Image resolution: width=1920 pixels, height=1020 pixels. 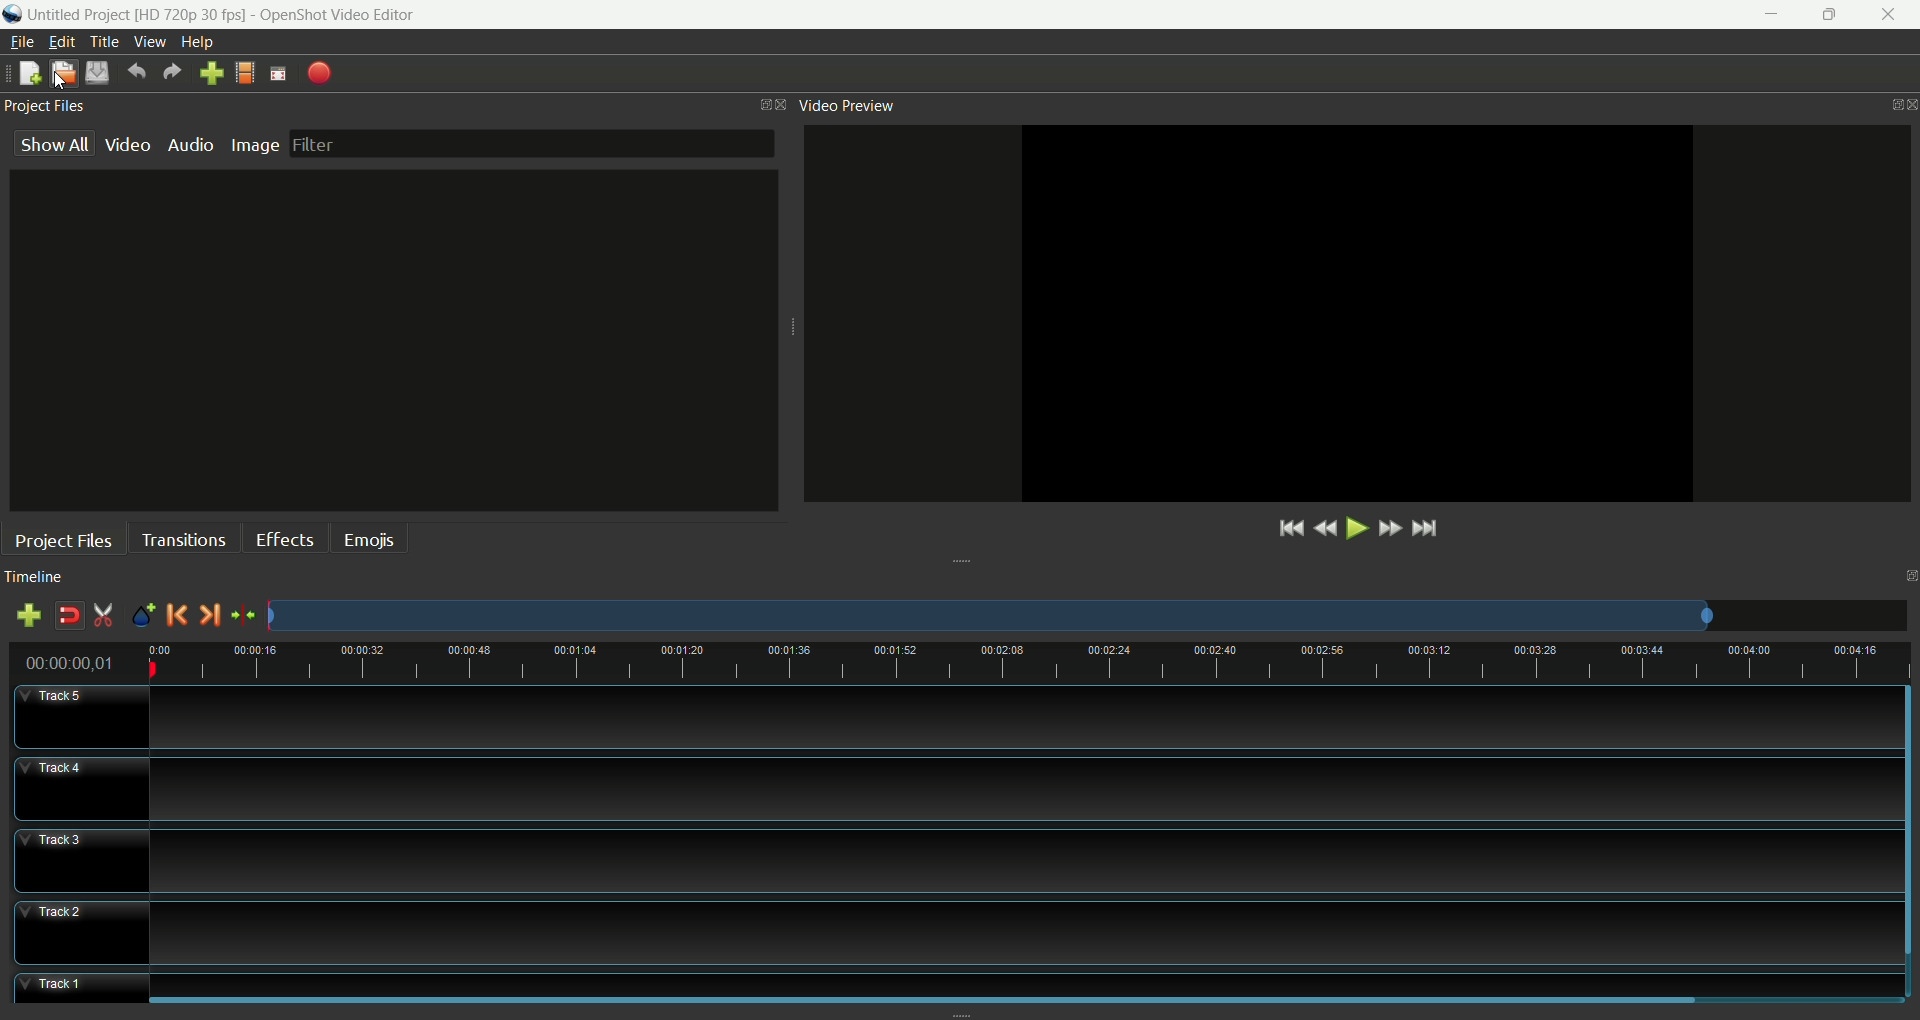 I want to click on import file, so click(x=208, y=73).